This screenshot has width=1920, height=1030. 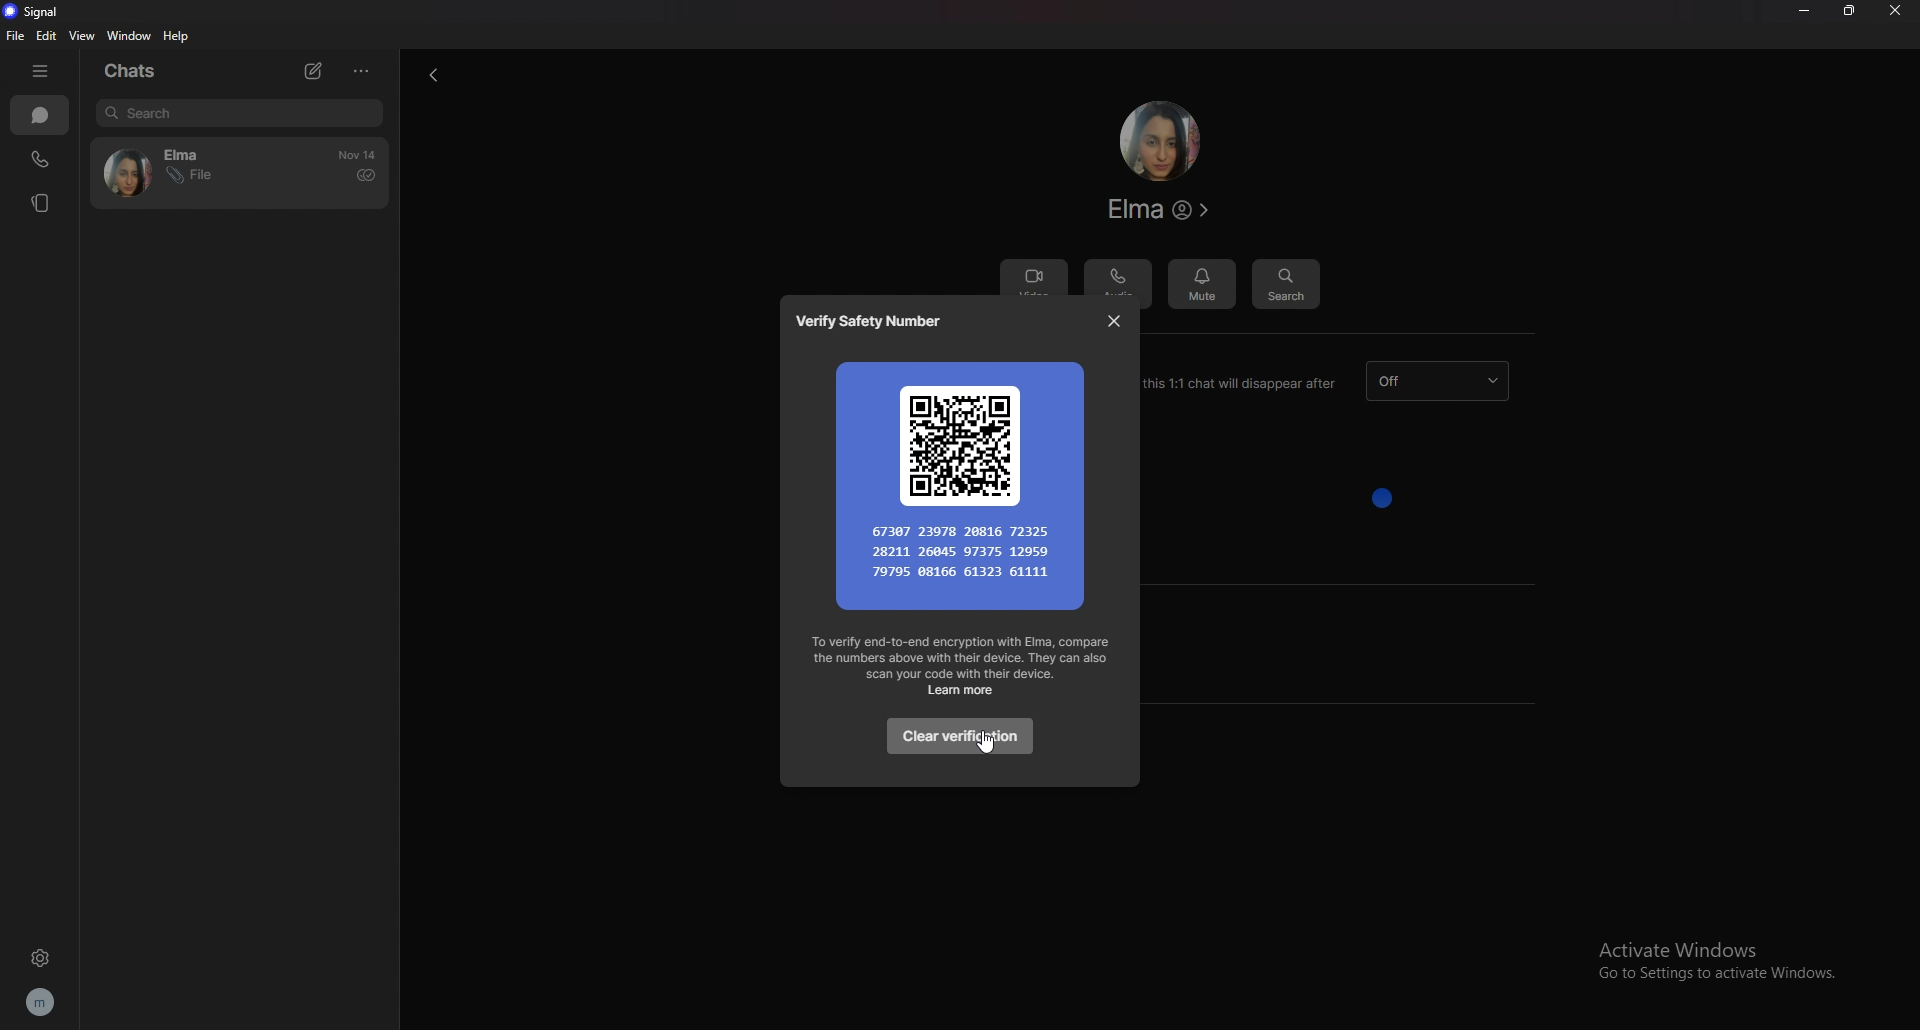 I want to click on file, so click(x=14, y=36).